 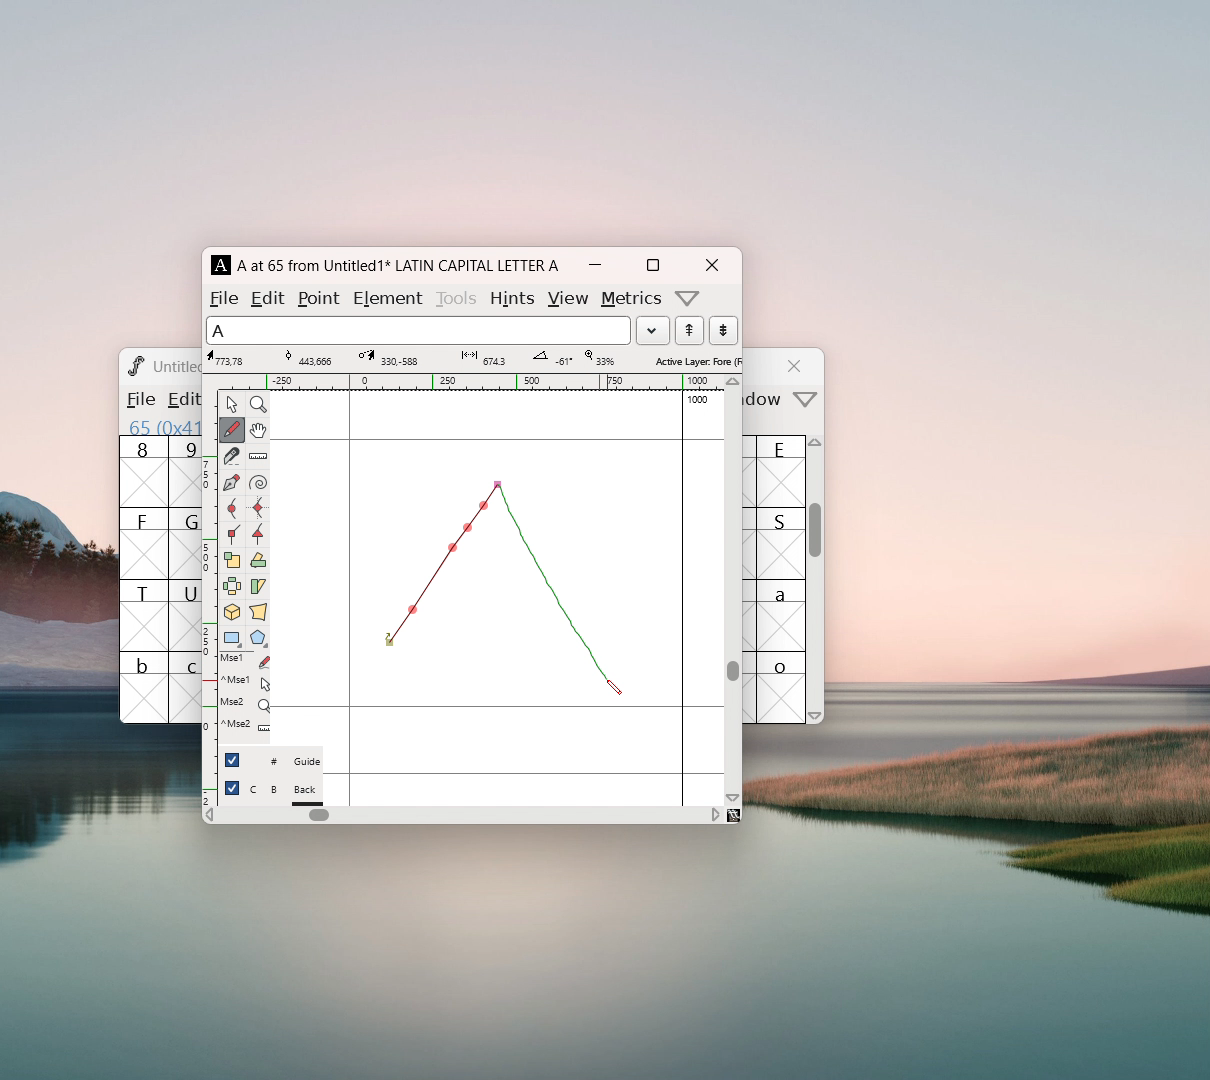 I want to click on angle, so click(x=549, y=358).